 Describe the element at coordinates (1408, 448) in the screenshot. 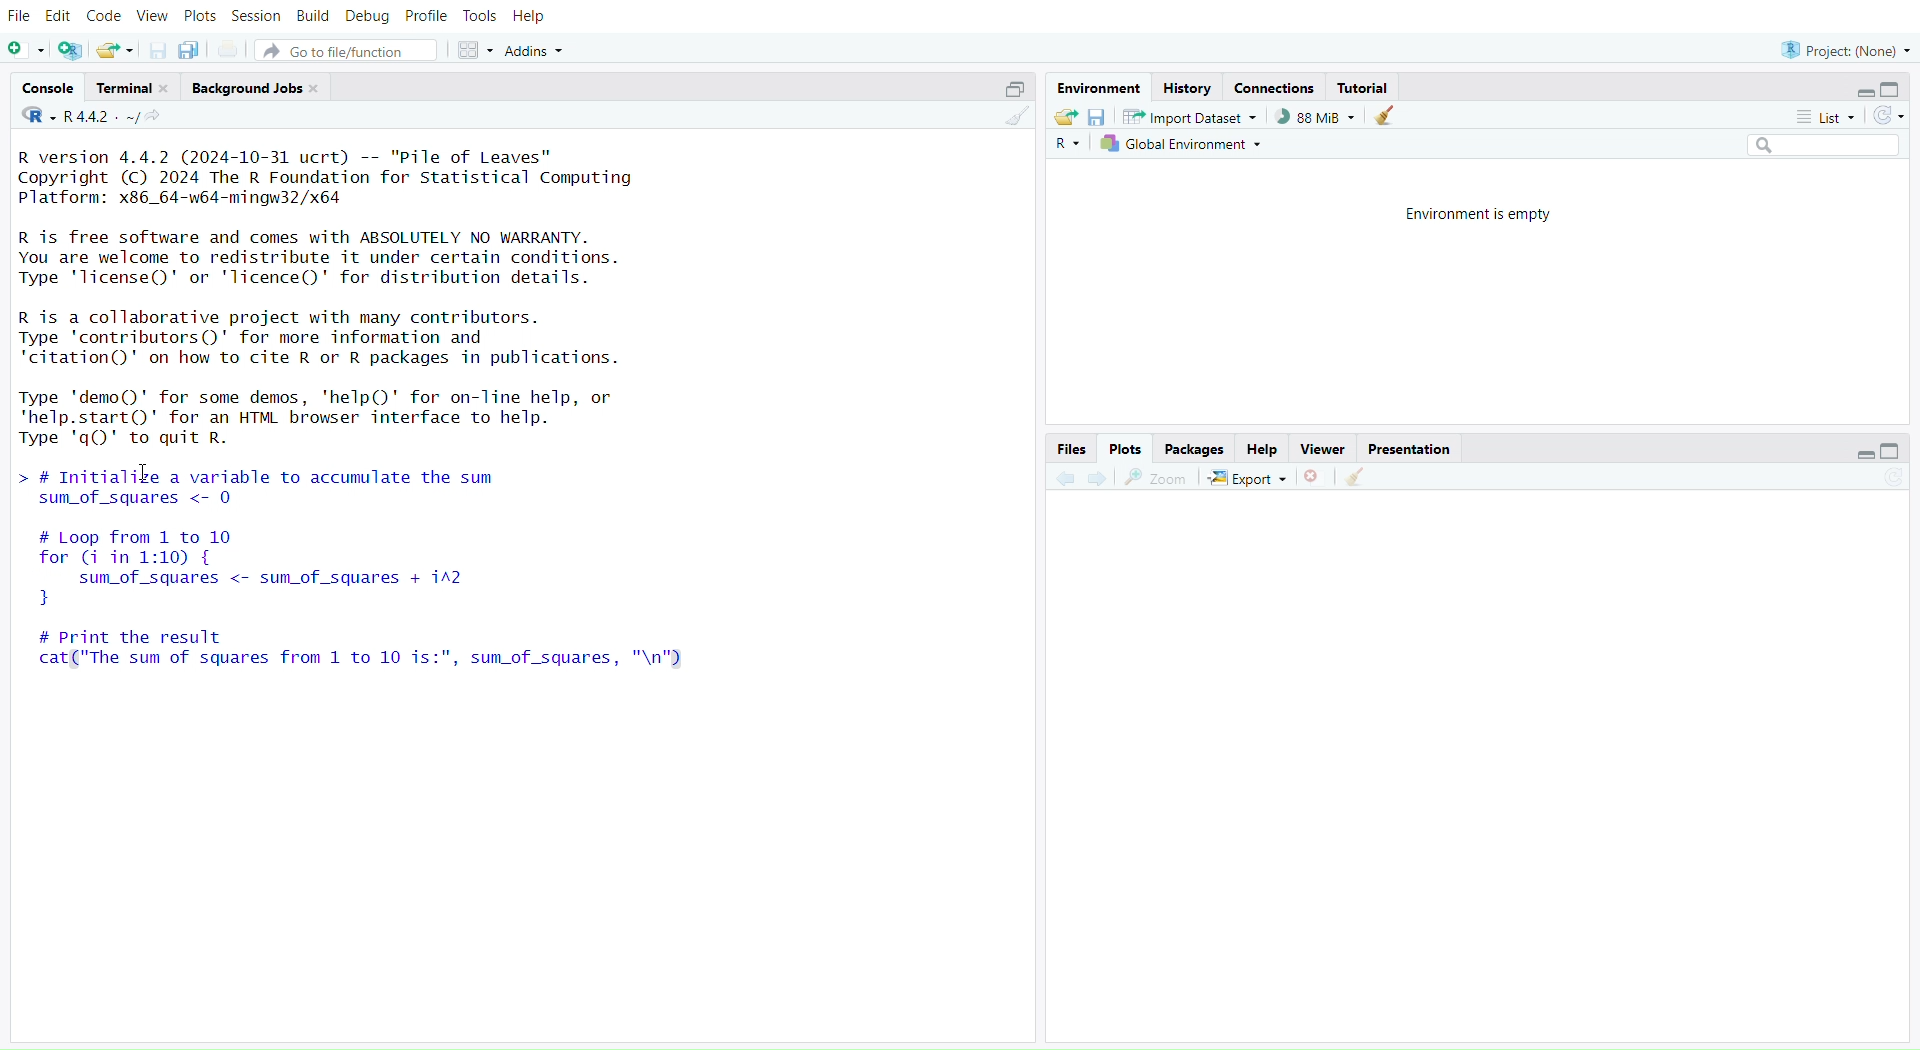

I see `presentation` at that location.